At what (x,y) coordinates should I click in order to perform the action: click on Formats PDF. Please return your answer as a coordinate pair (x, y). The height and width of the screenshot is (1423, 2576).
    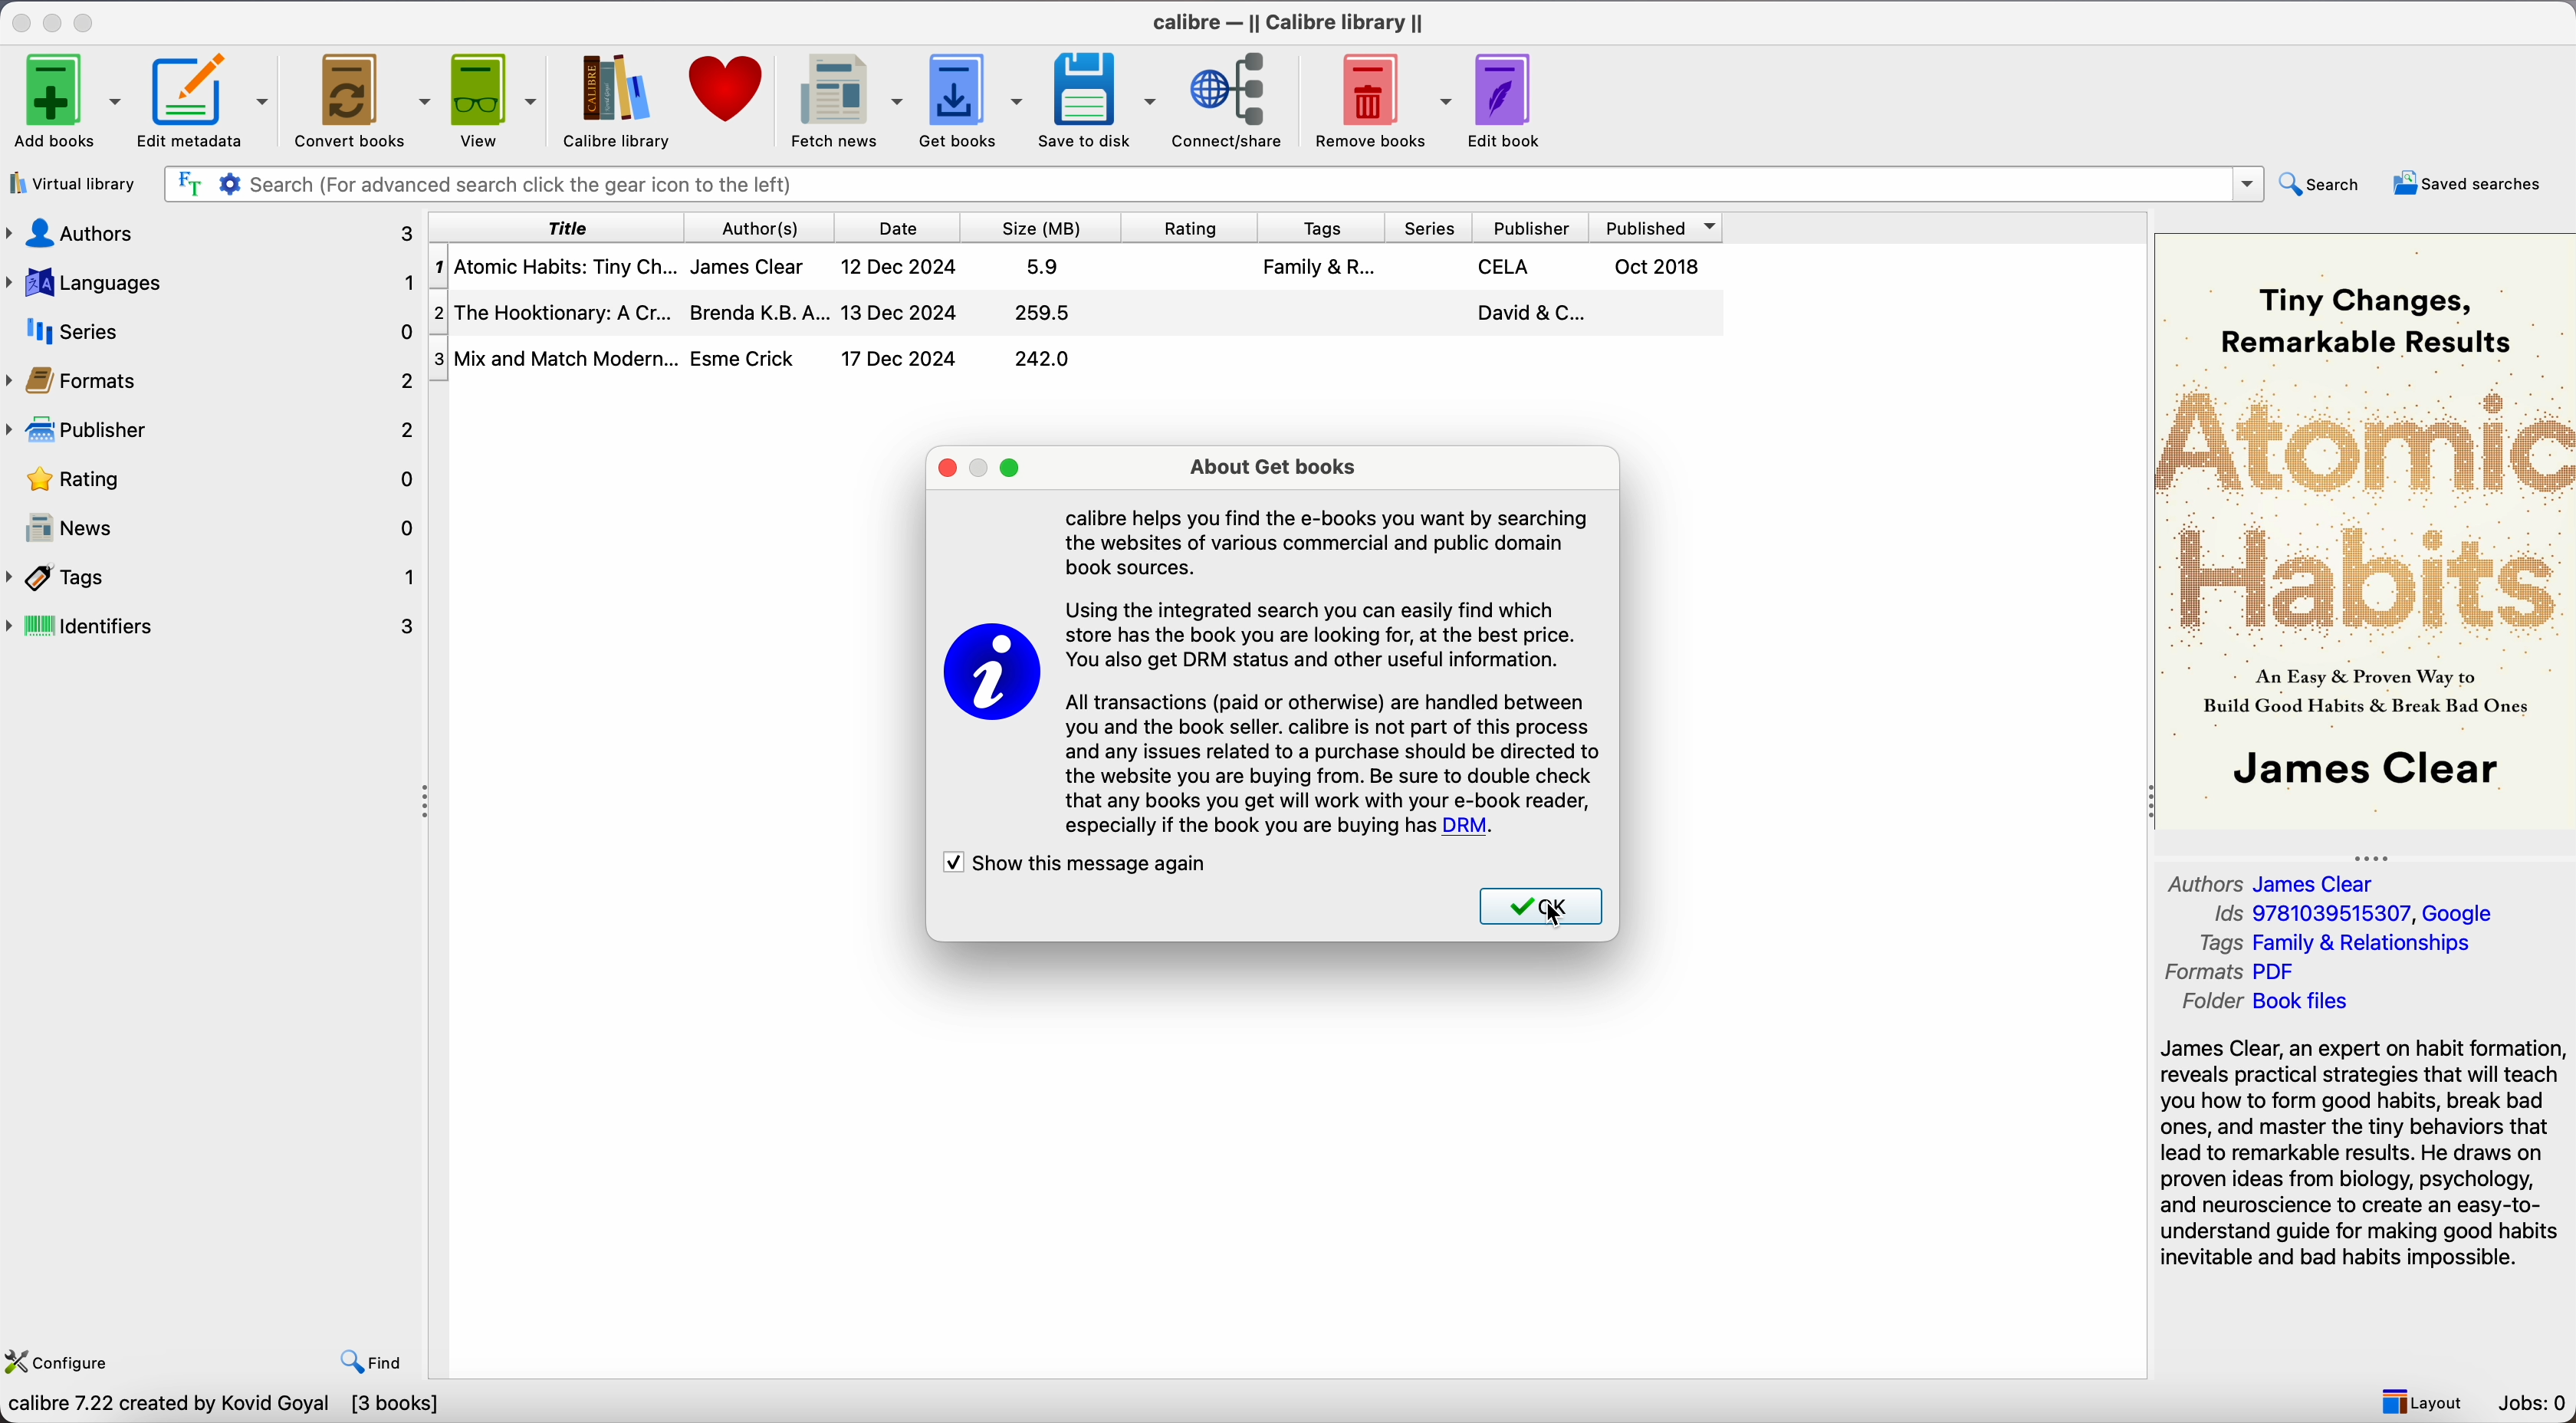
    Looking at the image, I should click on (2249, 973).